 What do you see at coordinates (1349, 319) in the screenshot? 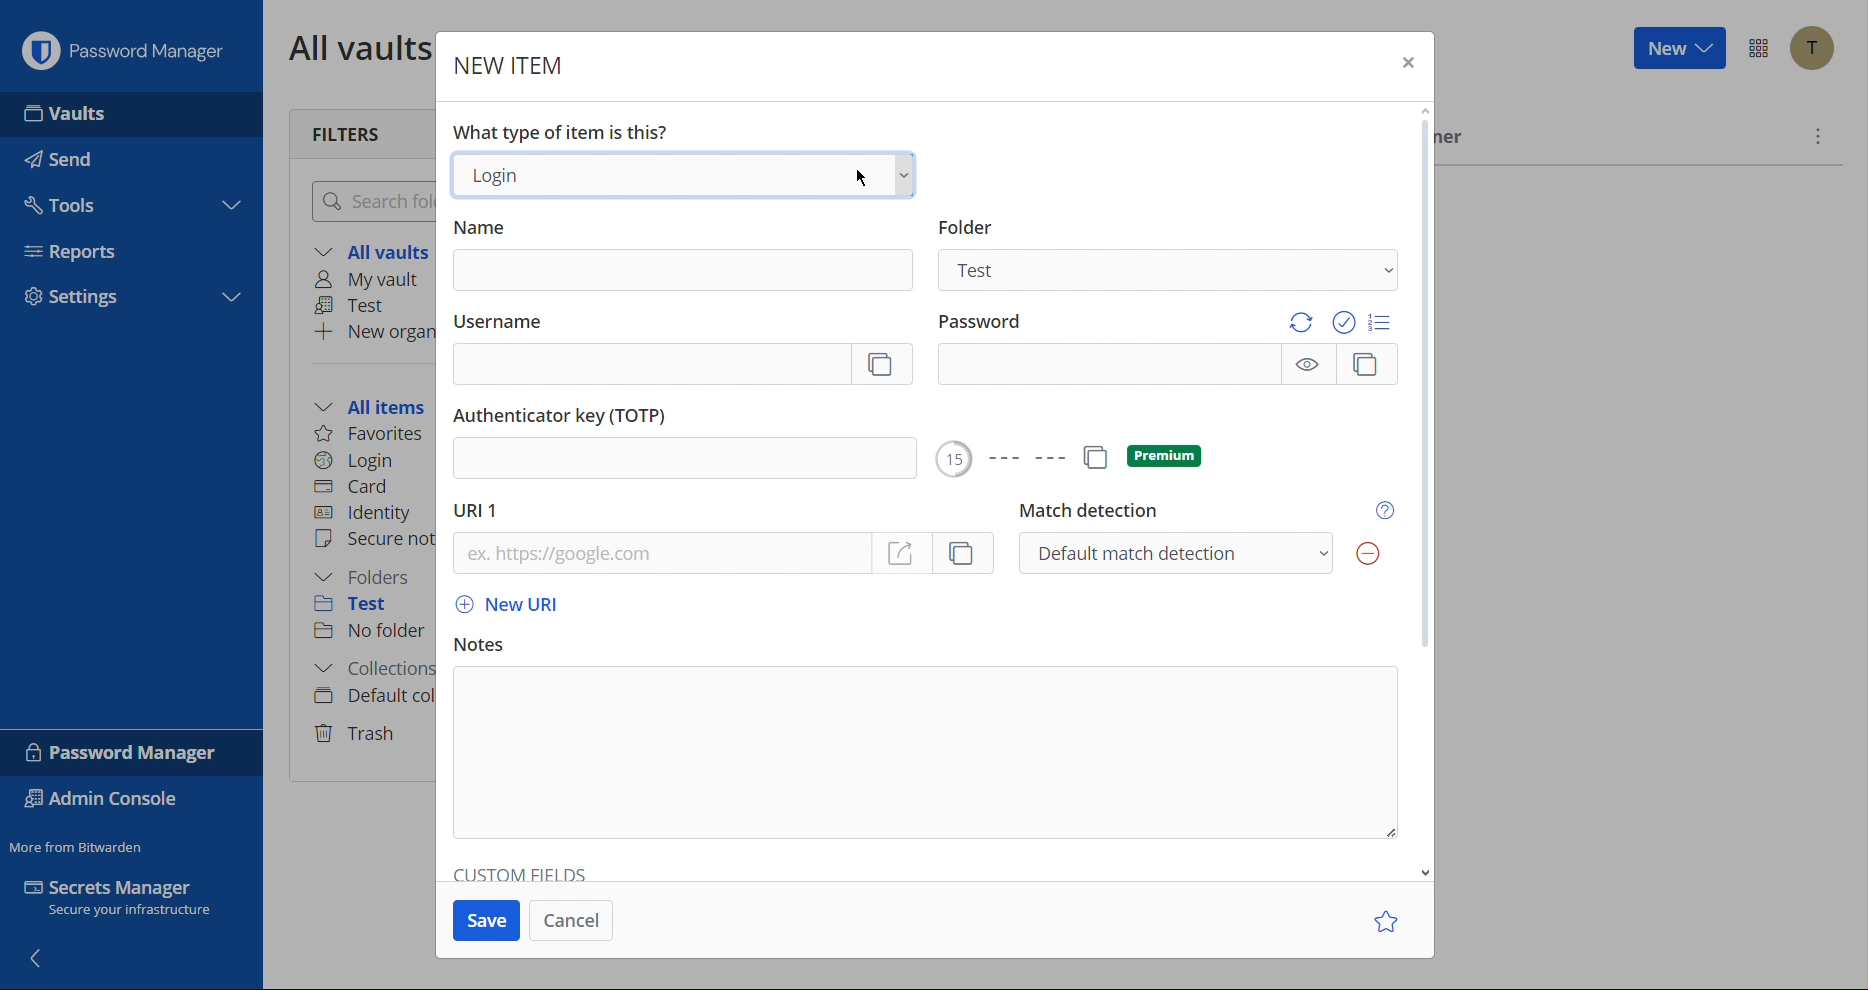
I see `Options` at bounding box center [1349, 319].